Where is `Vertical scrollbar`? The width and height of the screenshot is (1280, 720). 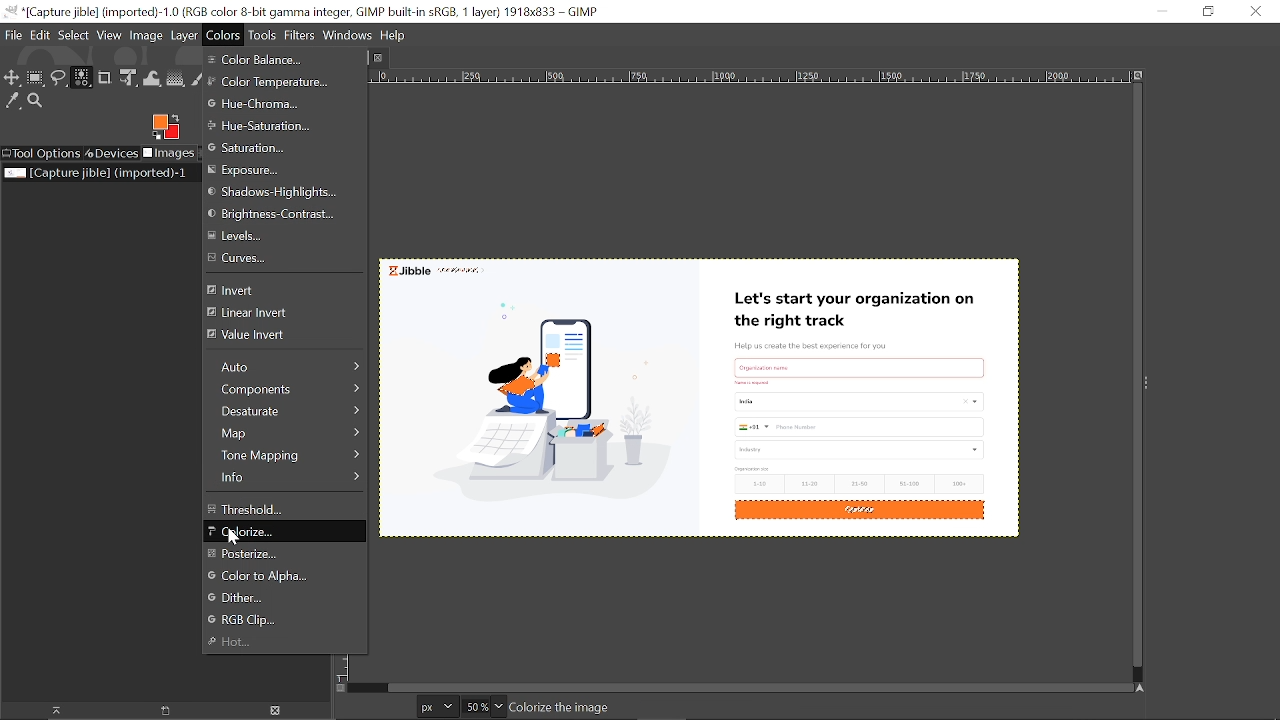
Vertical scrollbar is located at coordinates (1133, 377).